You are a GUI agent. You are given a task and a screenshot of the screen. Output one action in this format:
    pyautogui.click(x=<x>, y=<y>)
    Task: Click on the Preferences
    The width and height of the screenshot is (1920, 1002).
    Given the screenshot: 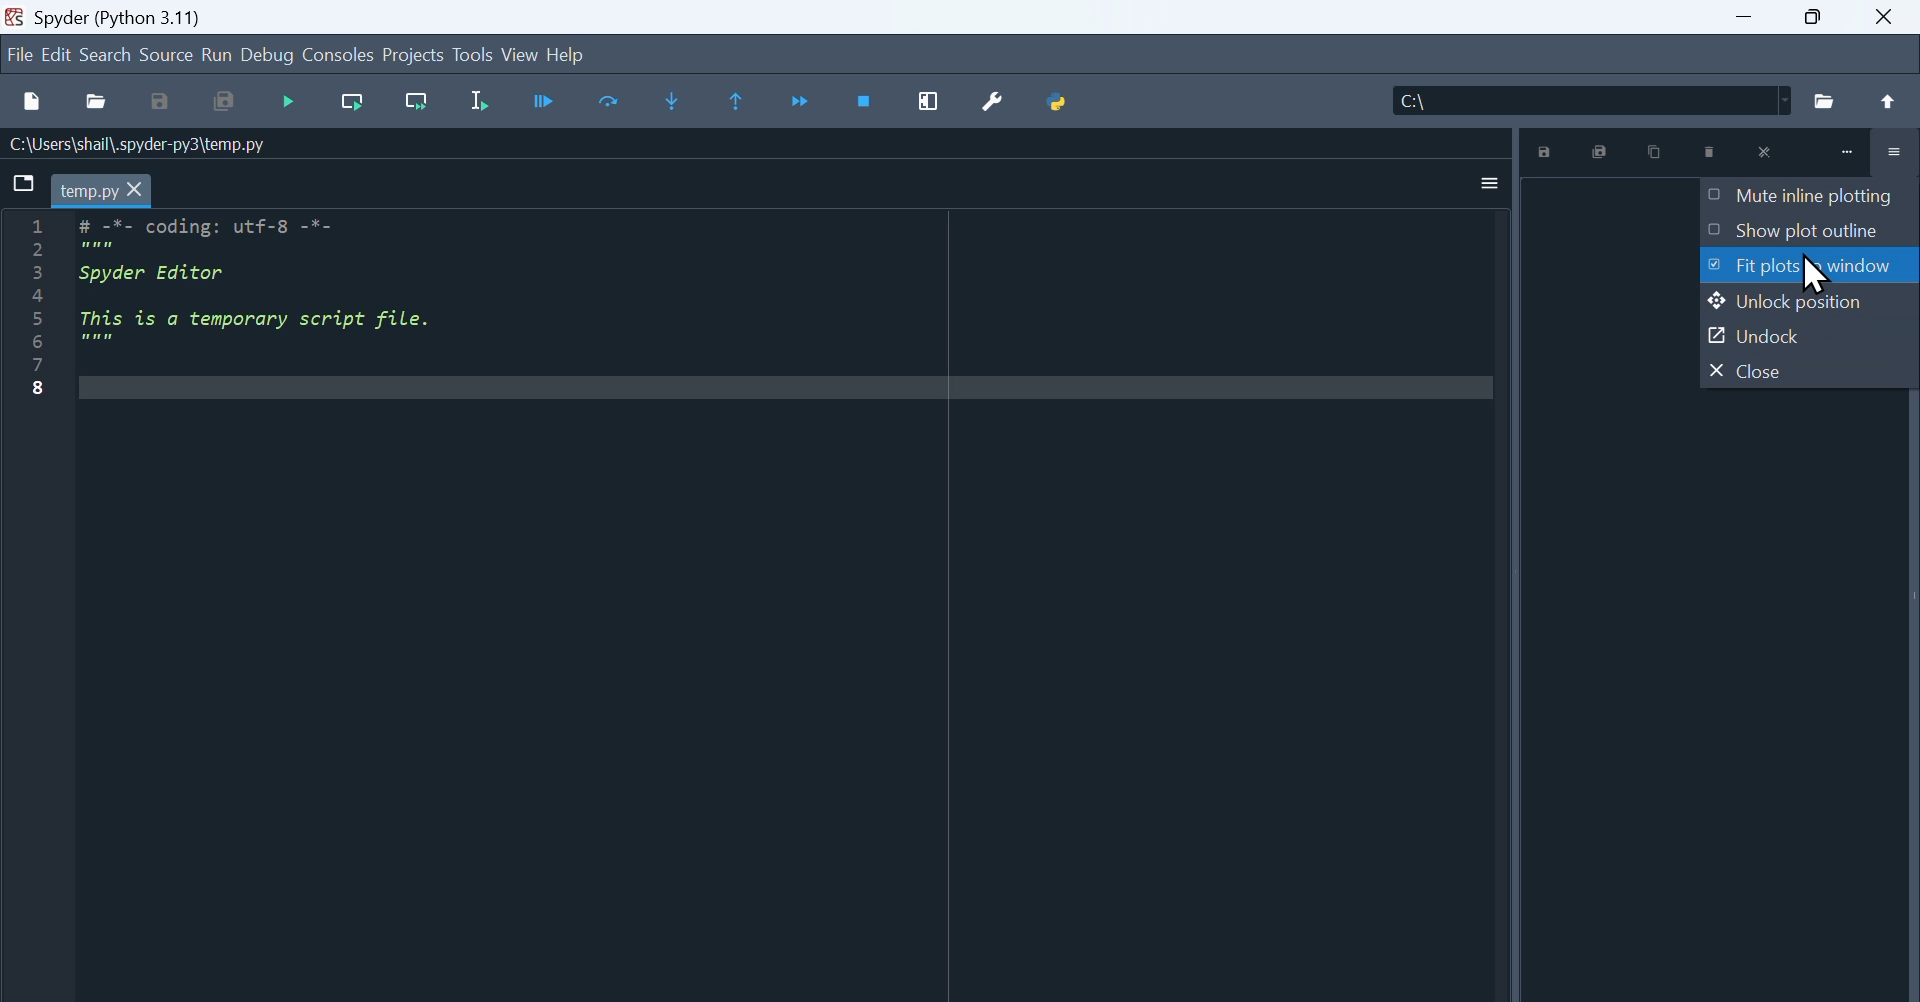 What is the action you would take?
    pyautogui.click(x=983, y=101)
    